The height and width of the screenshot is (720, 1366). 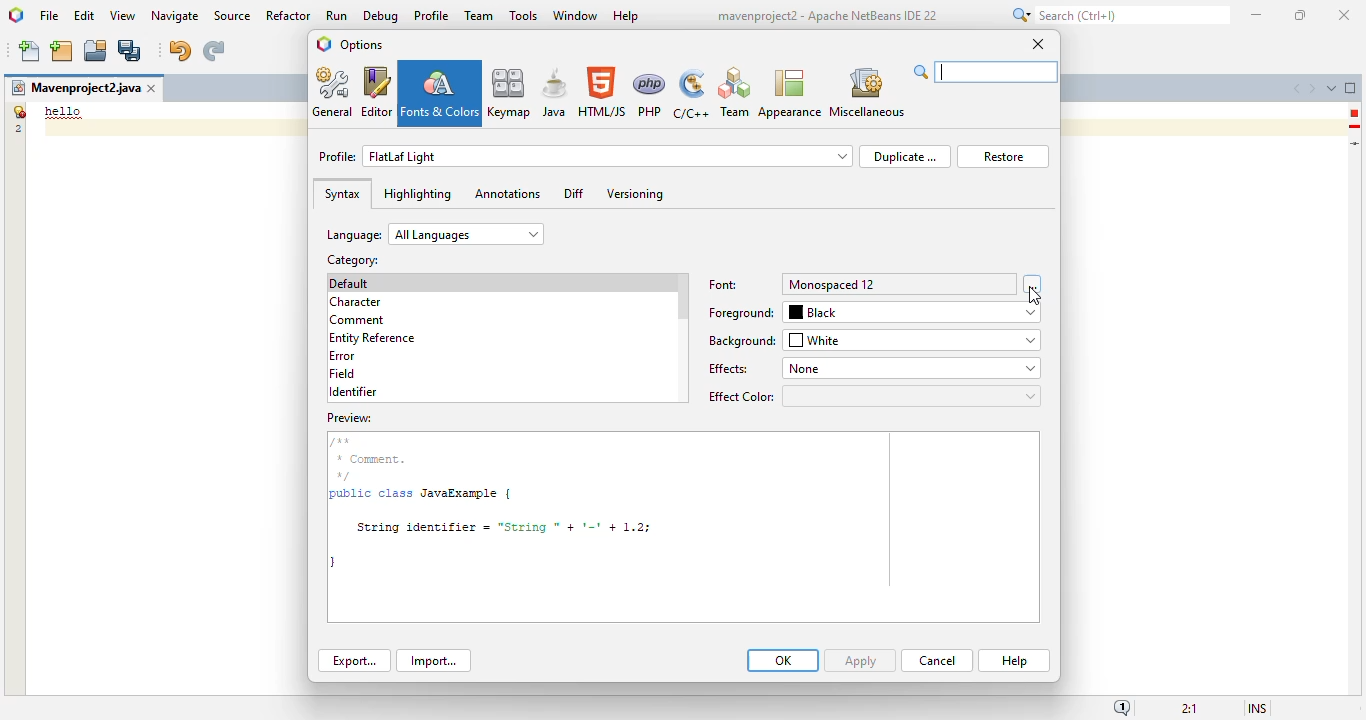 What do you see at coordinates (690, 94) in the screenshot?
I see `C/C++` at bounding box center [690, 94].